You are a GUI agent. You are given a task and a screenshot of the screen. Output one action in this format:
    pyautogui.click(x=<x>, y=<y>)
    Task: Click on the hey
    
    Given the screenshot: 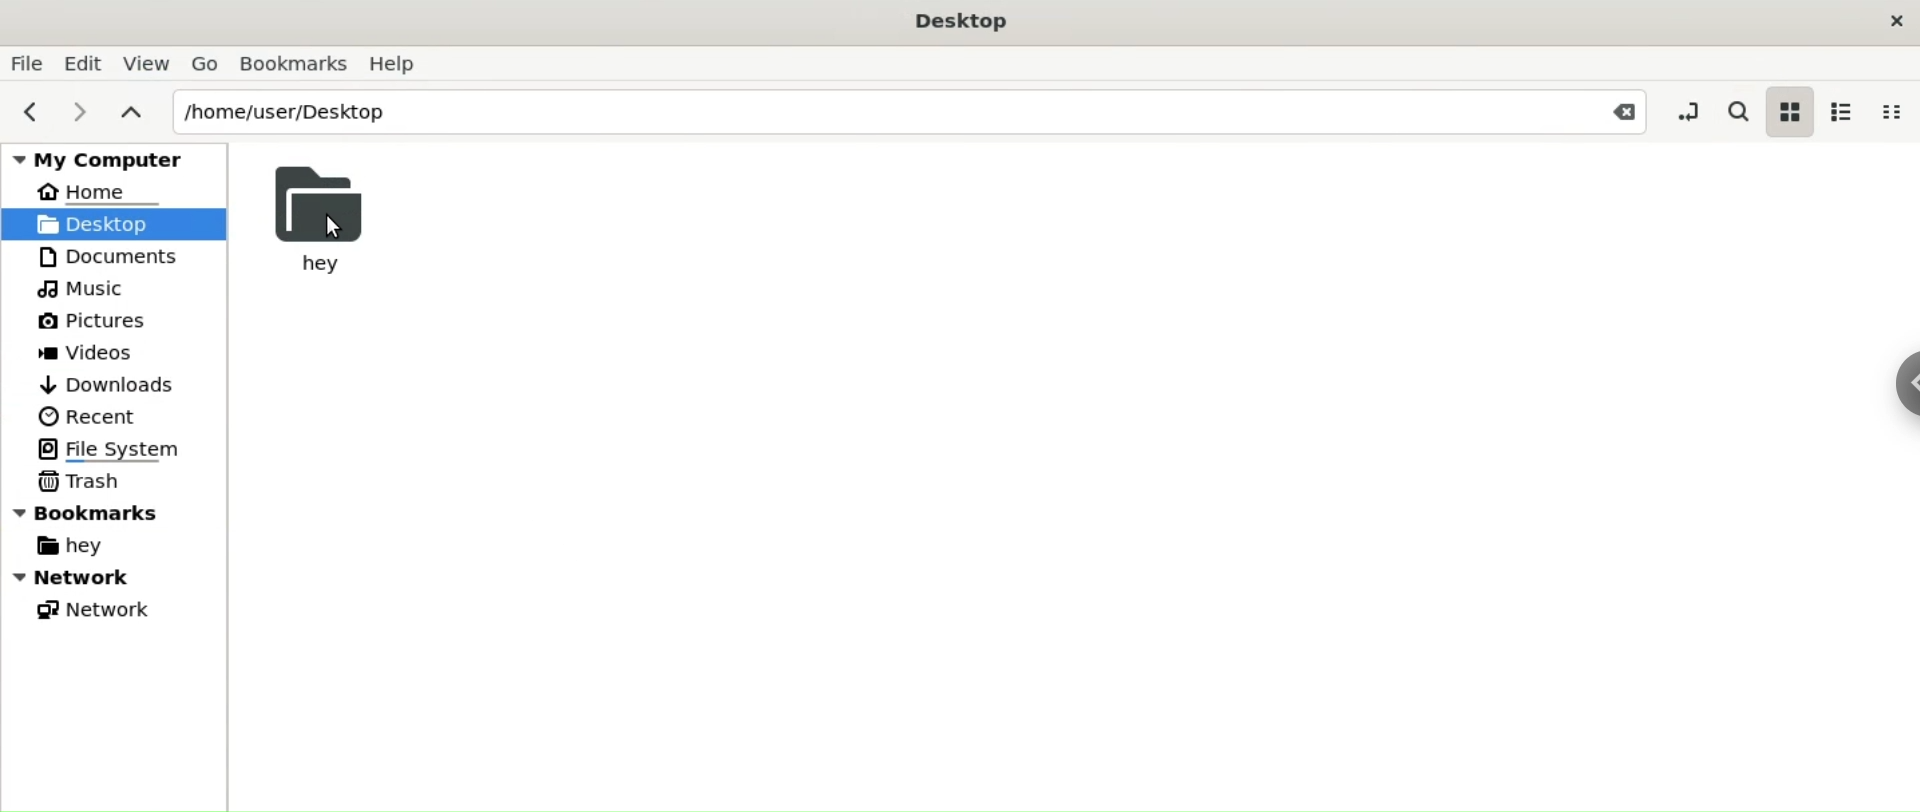 What is the action you would take?
    pyautogui.click(x=76, y=548)
    